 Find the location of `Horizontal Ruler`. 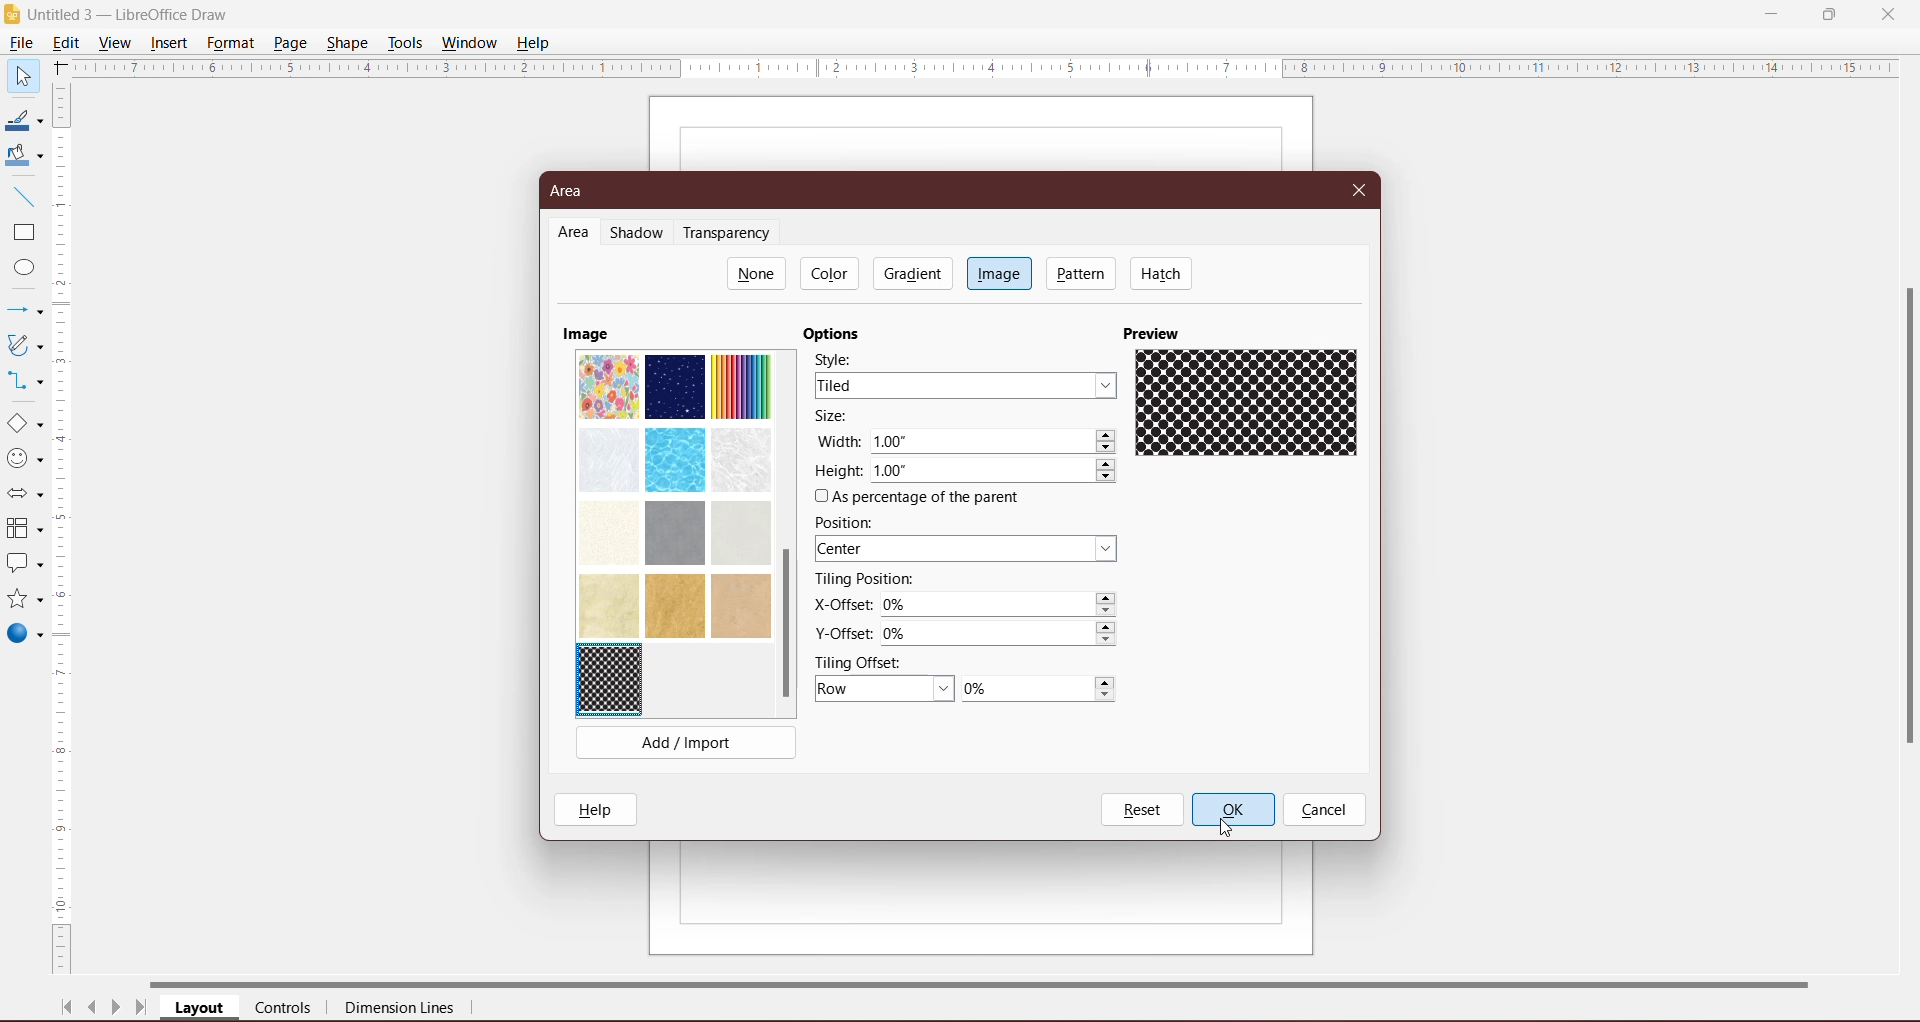

Horizontal Ruler is located at coordinates (985, 67).